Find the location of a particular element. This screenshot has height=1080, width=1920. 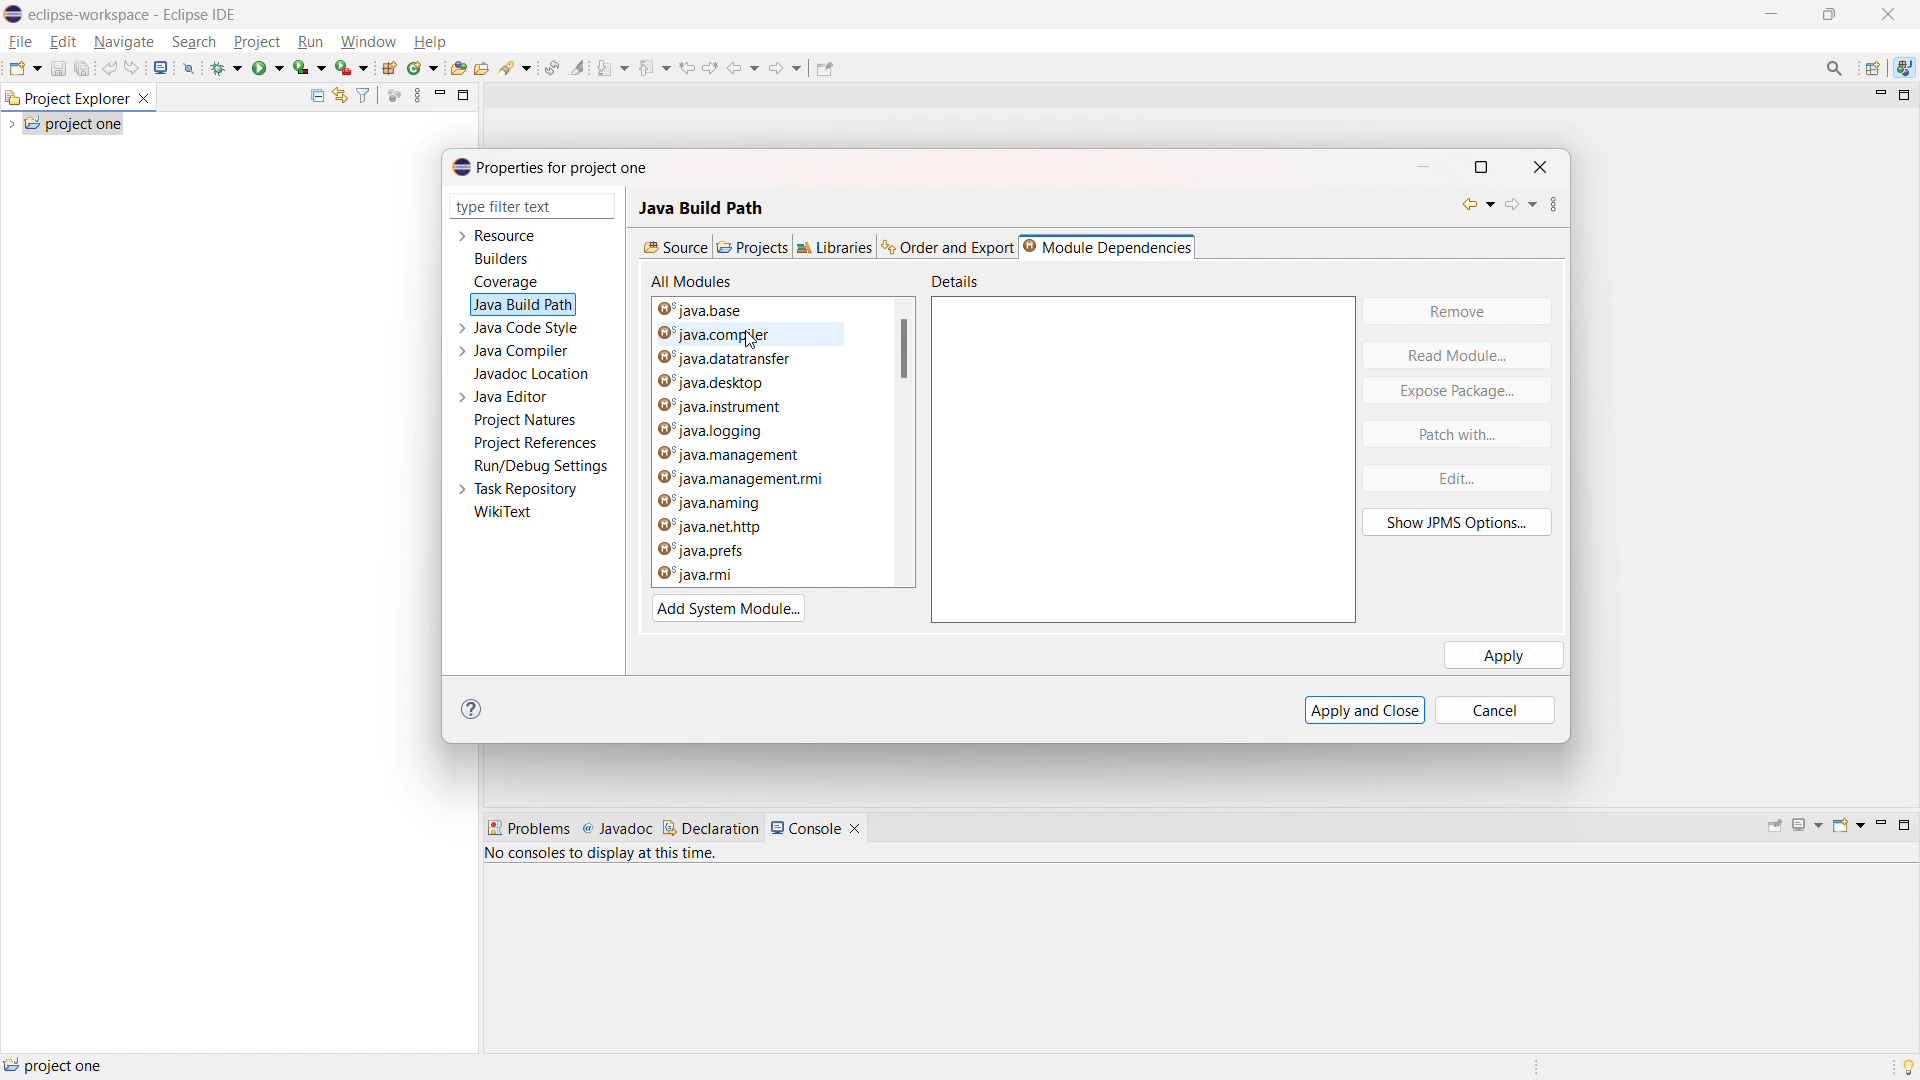

eclipse-workspace - Eclipse IDE is located at coordinates (133, 15).